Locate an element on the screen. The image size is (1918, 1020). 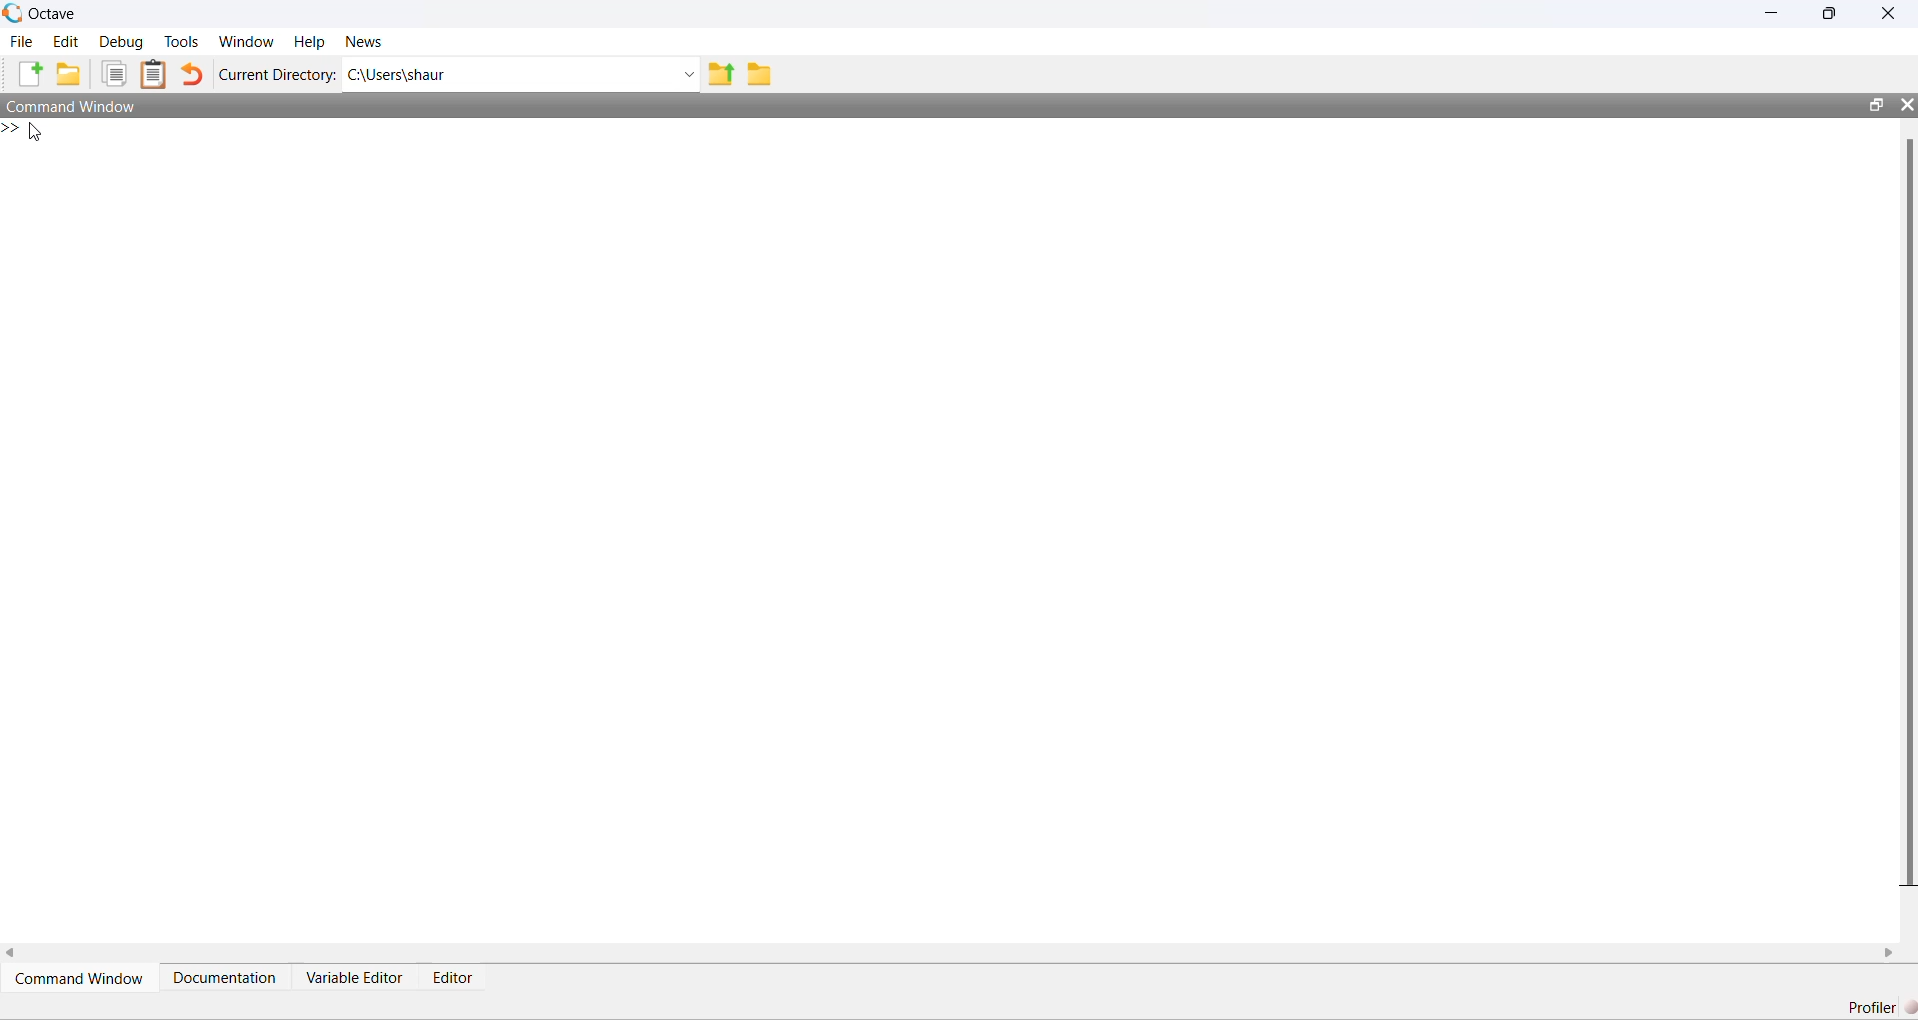
‘Command Window is located at coordinates (80, 978).